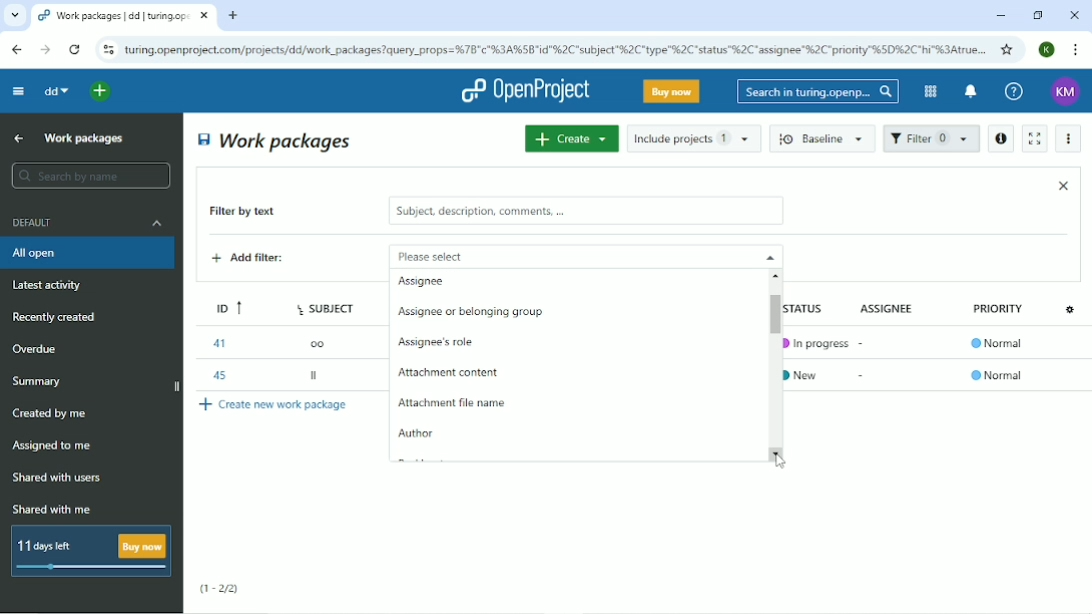 Image resolution: width=1092 pixels, height=614 pixels. I want to click on Shared with users, so click(58, 478).